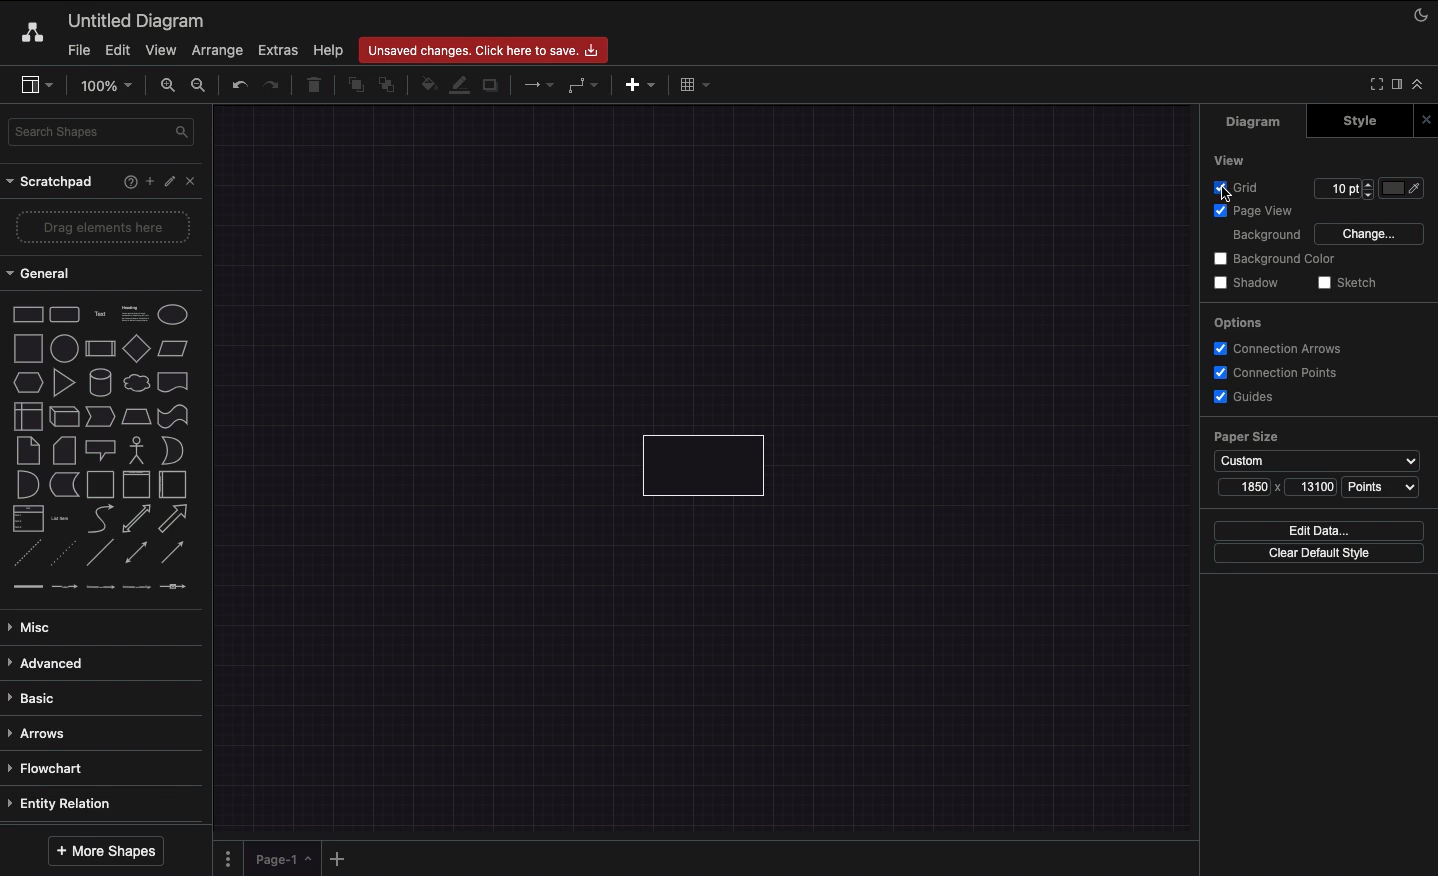 This screenshot has width=1438, height=876. What do you see at coordinates (1349, 285) in the screenshot?
I see `Sketch` at bounding box center [1349, 285].